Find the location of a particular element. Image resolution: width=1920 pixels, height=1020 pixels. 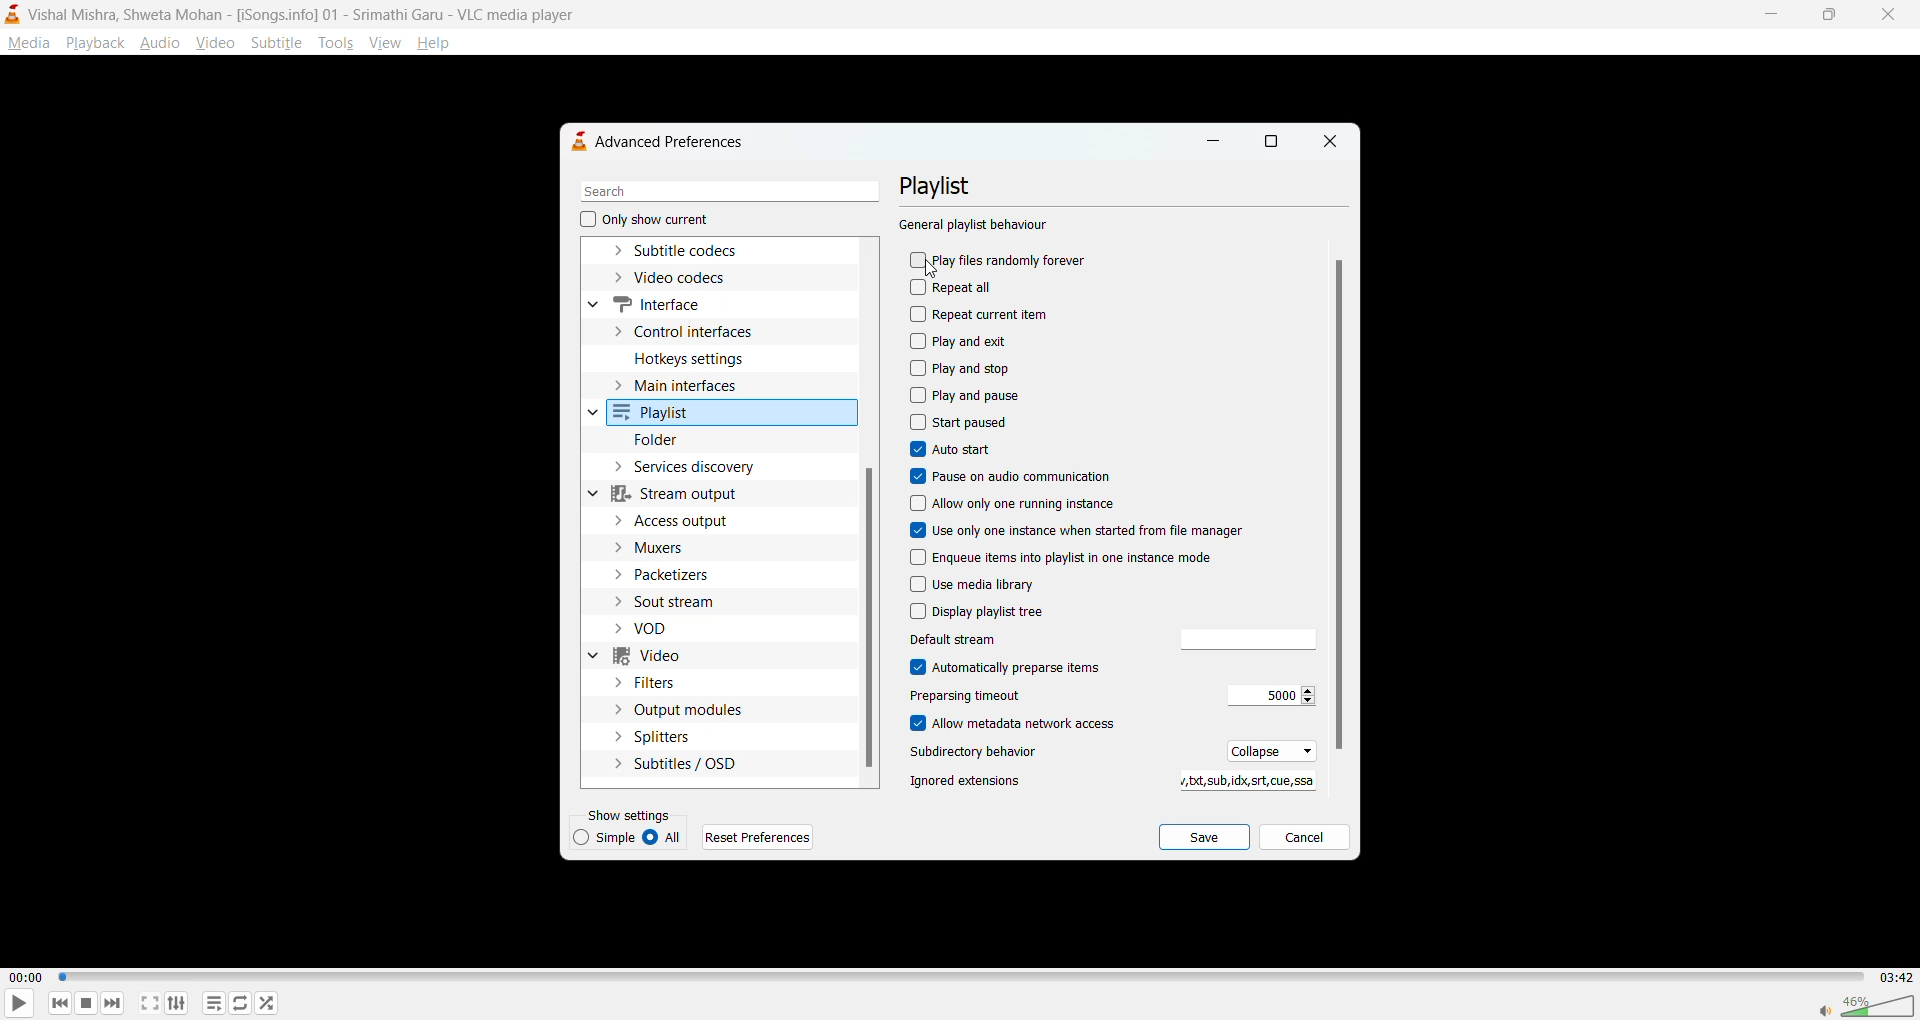

advanced preferences is located at coordinates (667, 141).